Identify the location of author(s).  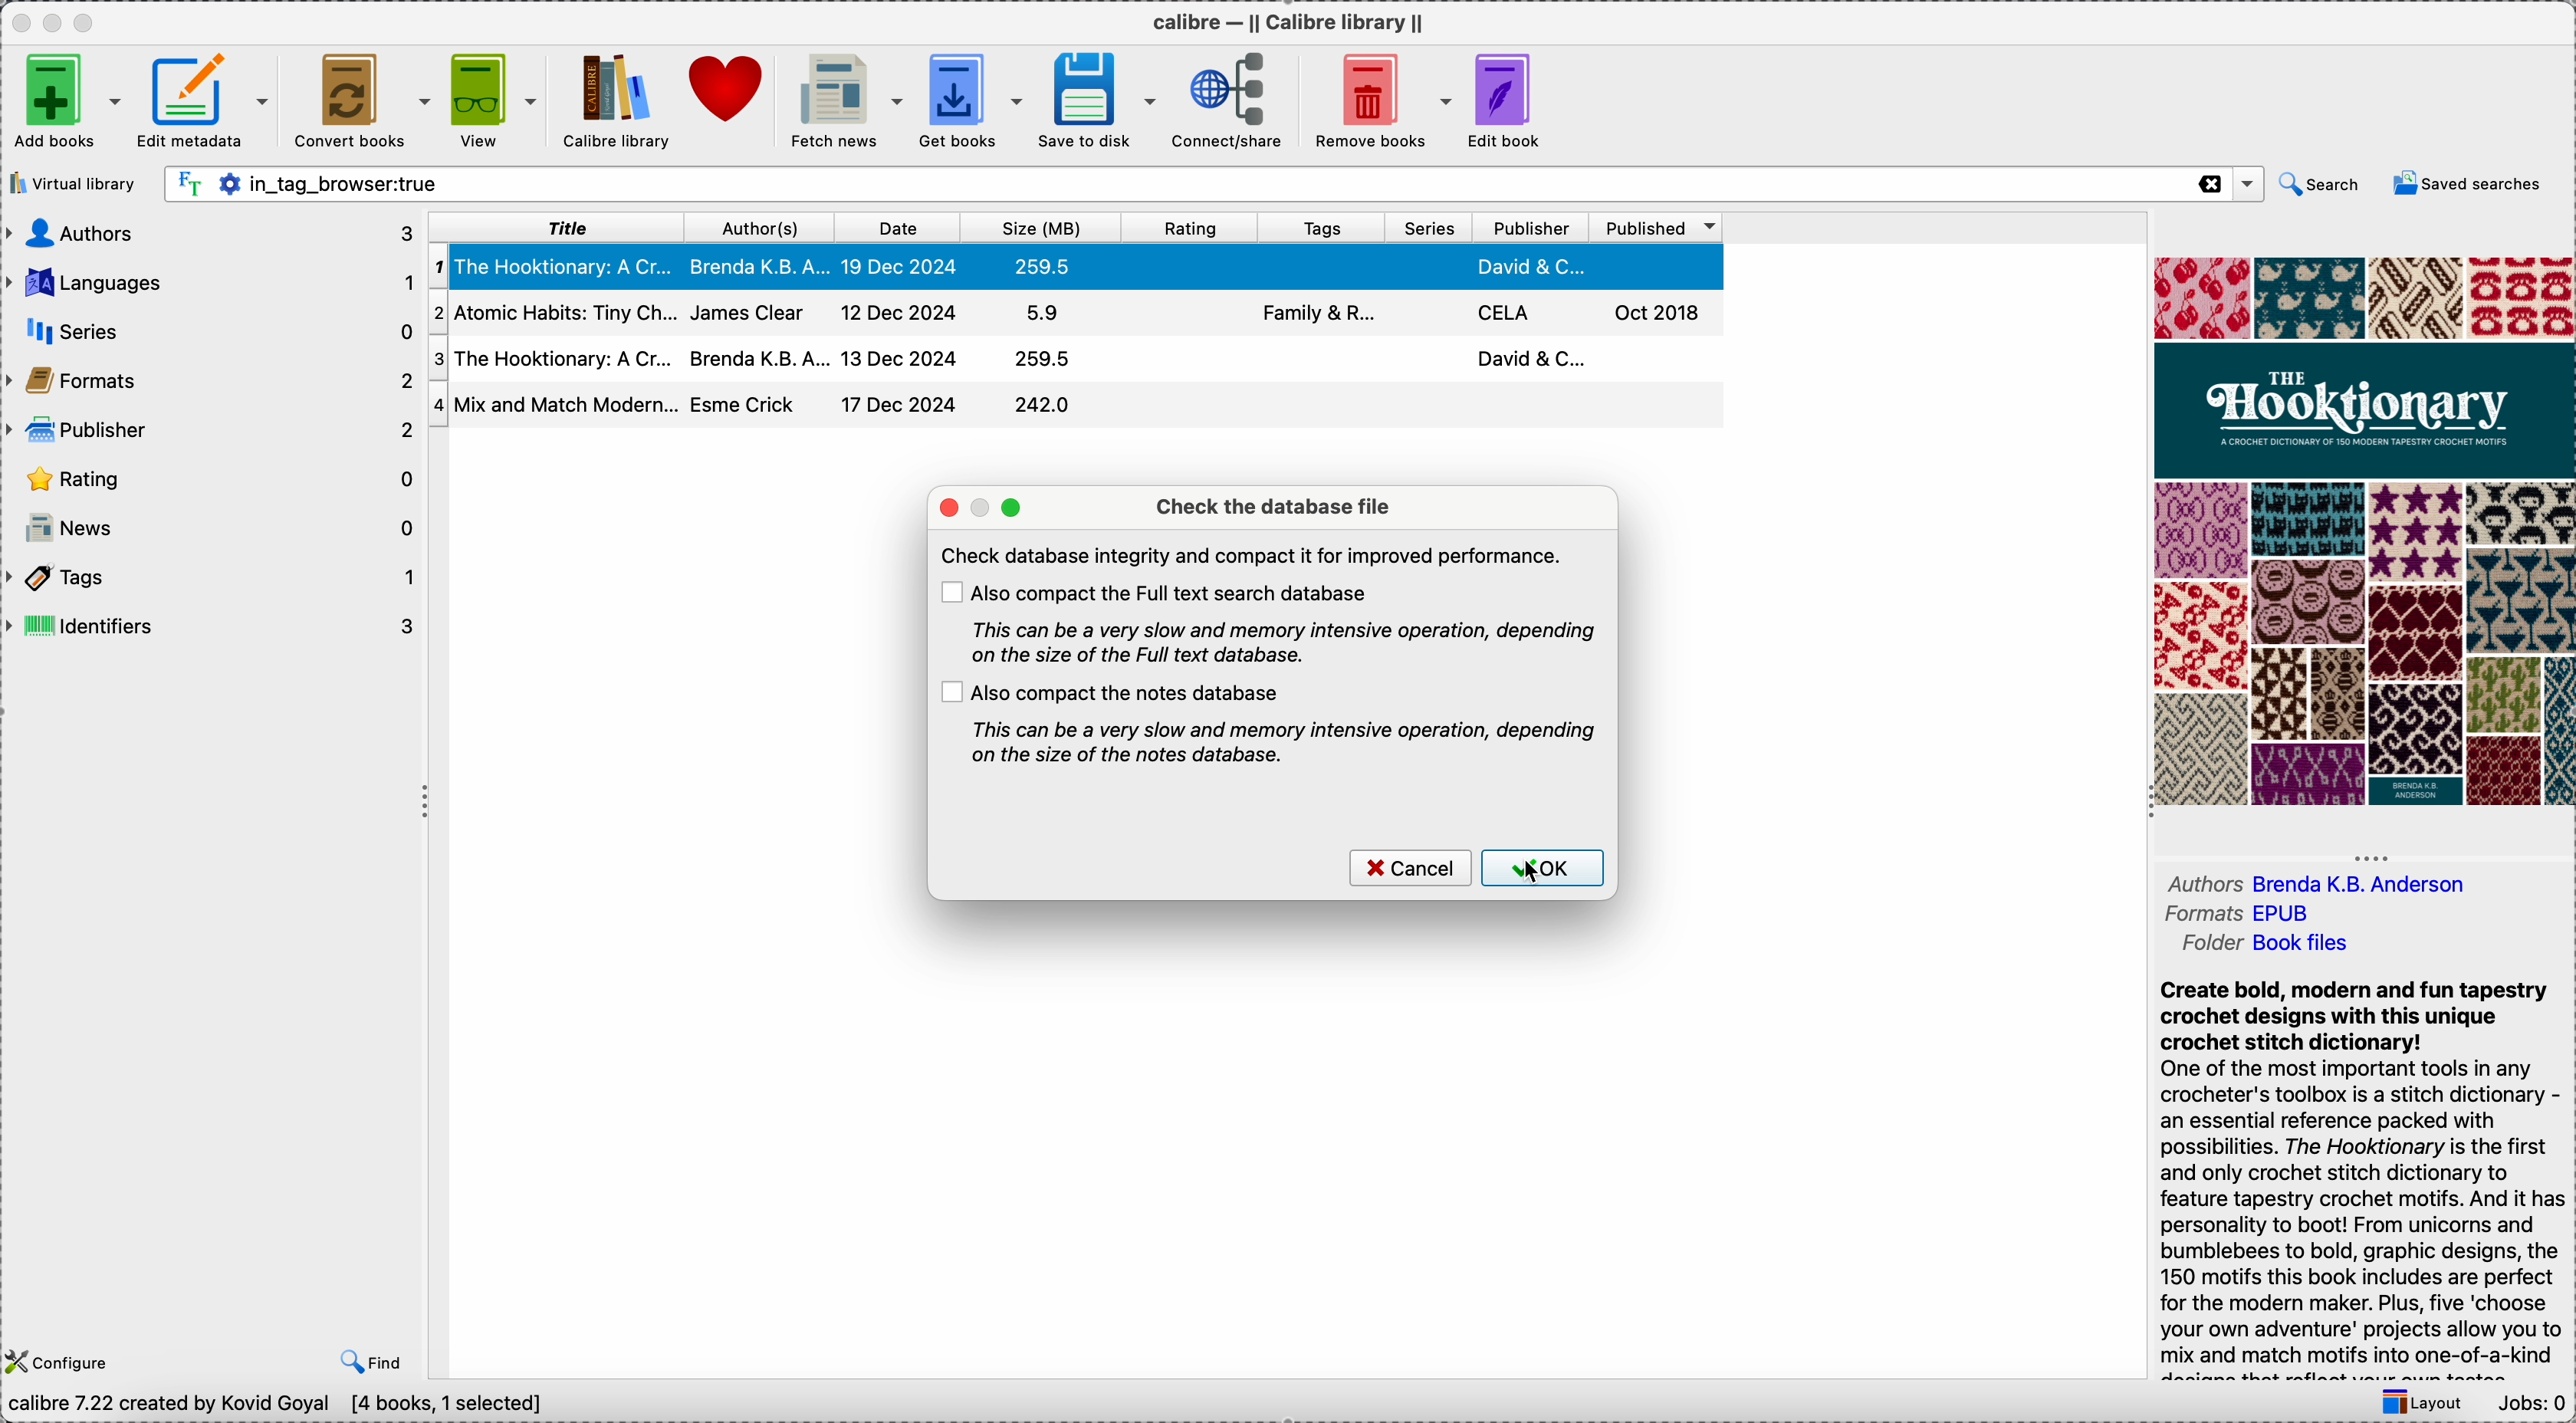
(755, 228).